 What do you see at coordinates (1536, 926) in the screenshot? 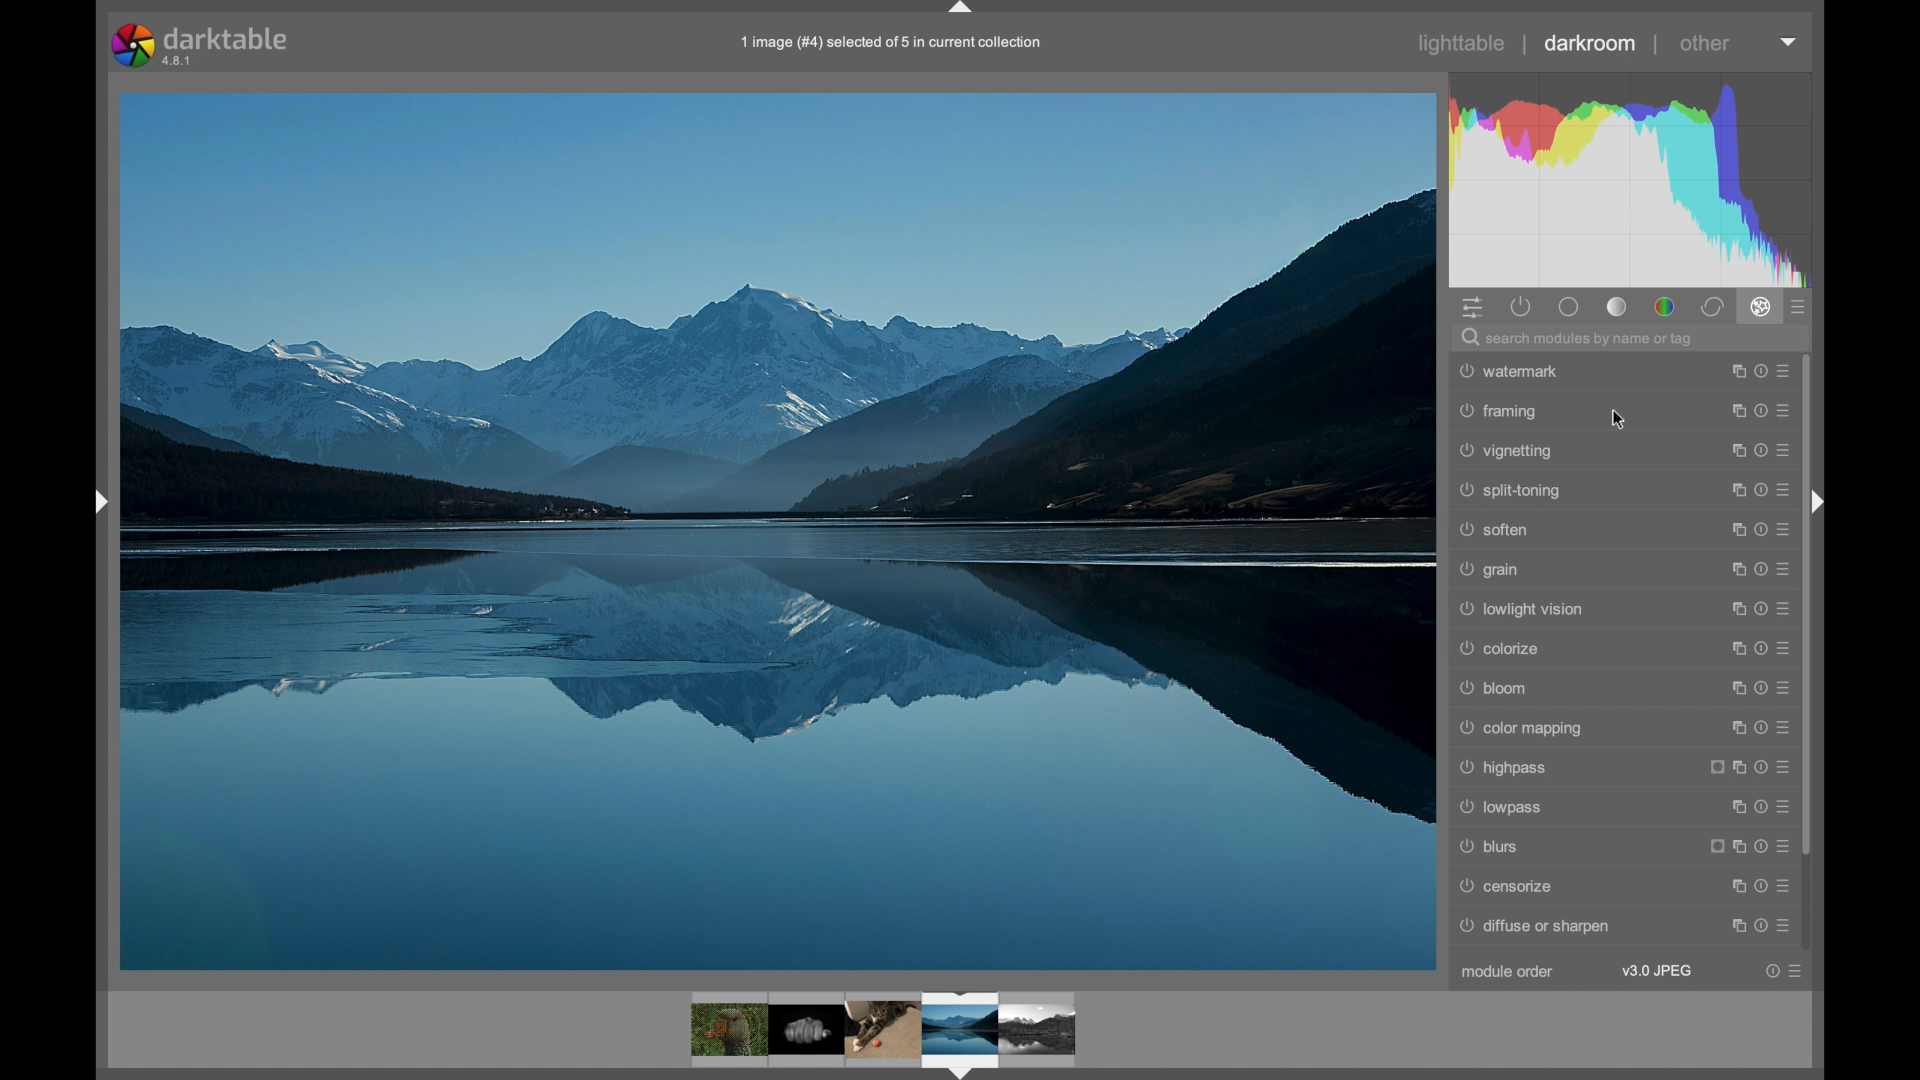
I see `diffuse or sharpen` at bounding box center [1536, 926].